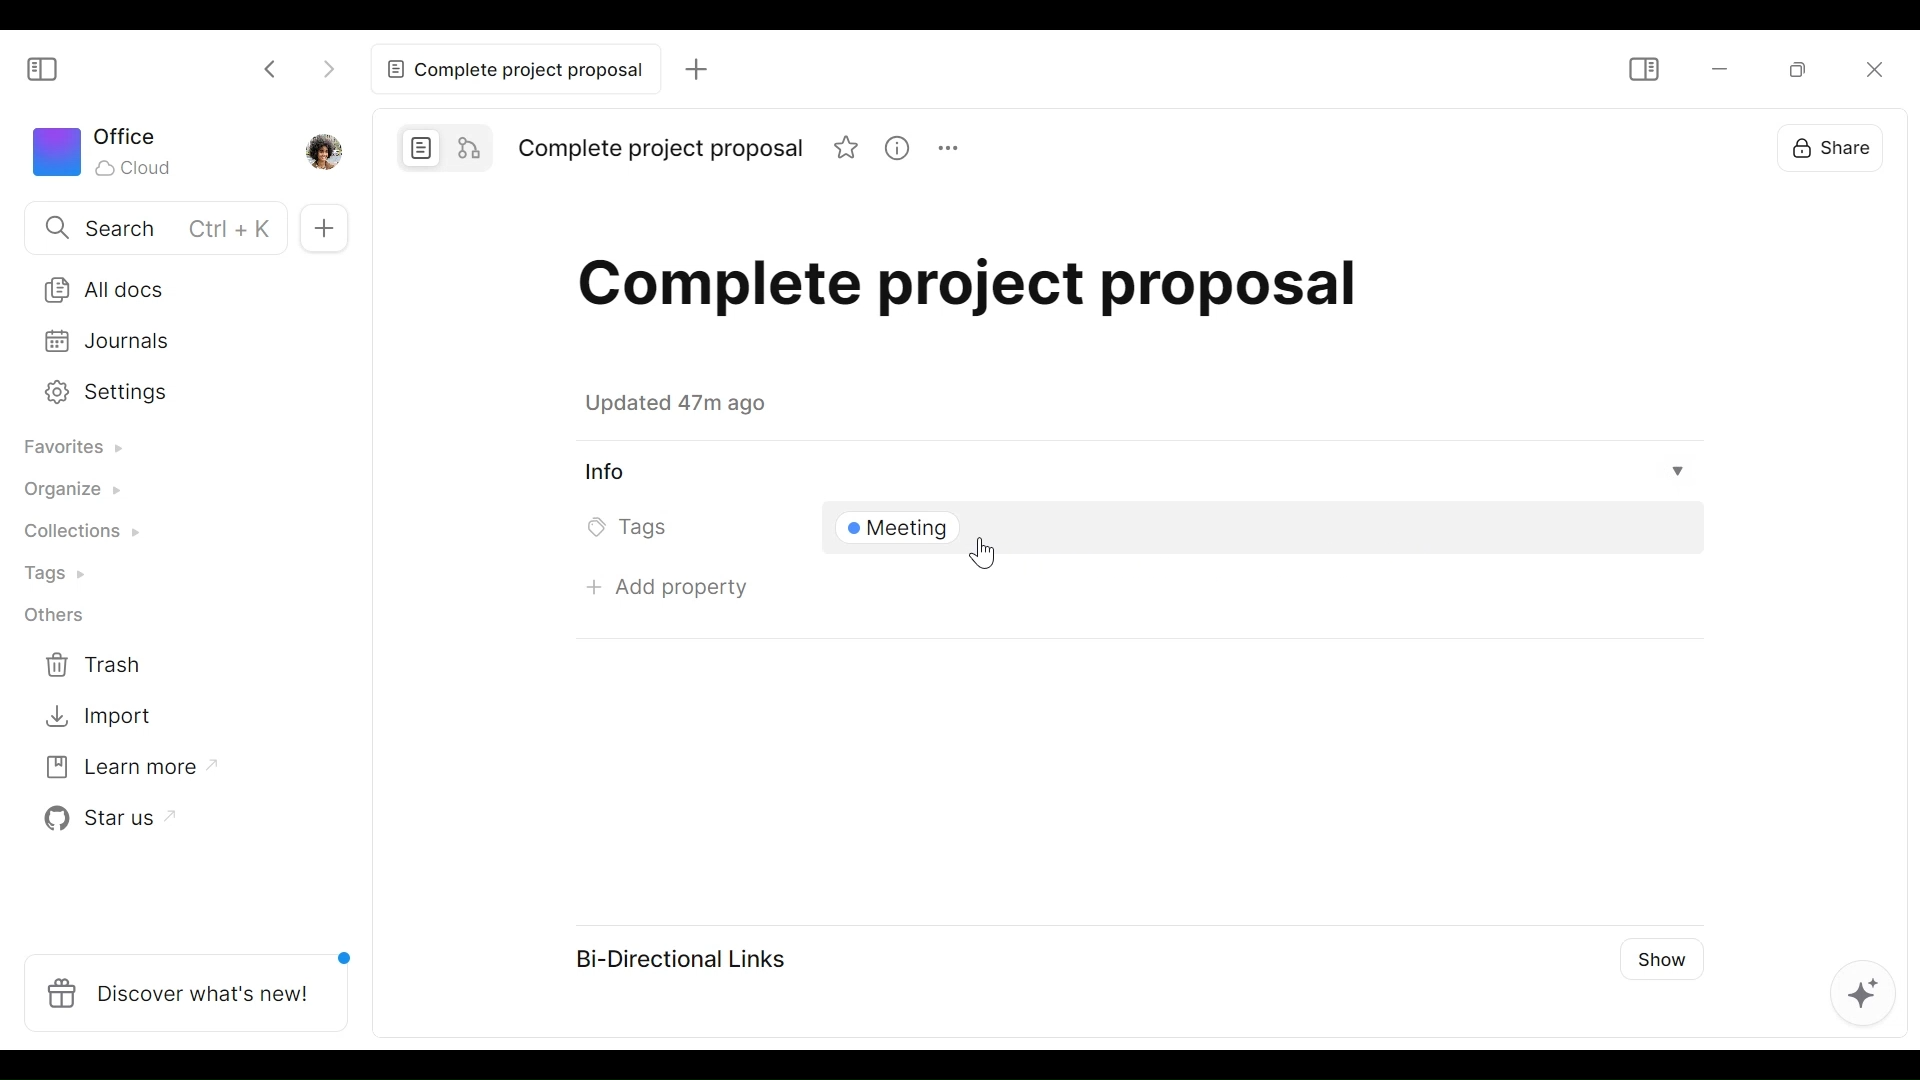 This screenshot has width=1920, height=1080. I want to click on View Information, so click(896, 147).